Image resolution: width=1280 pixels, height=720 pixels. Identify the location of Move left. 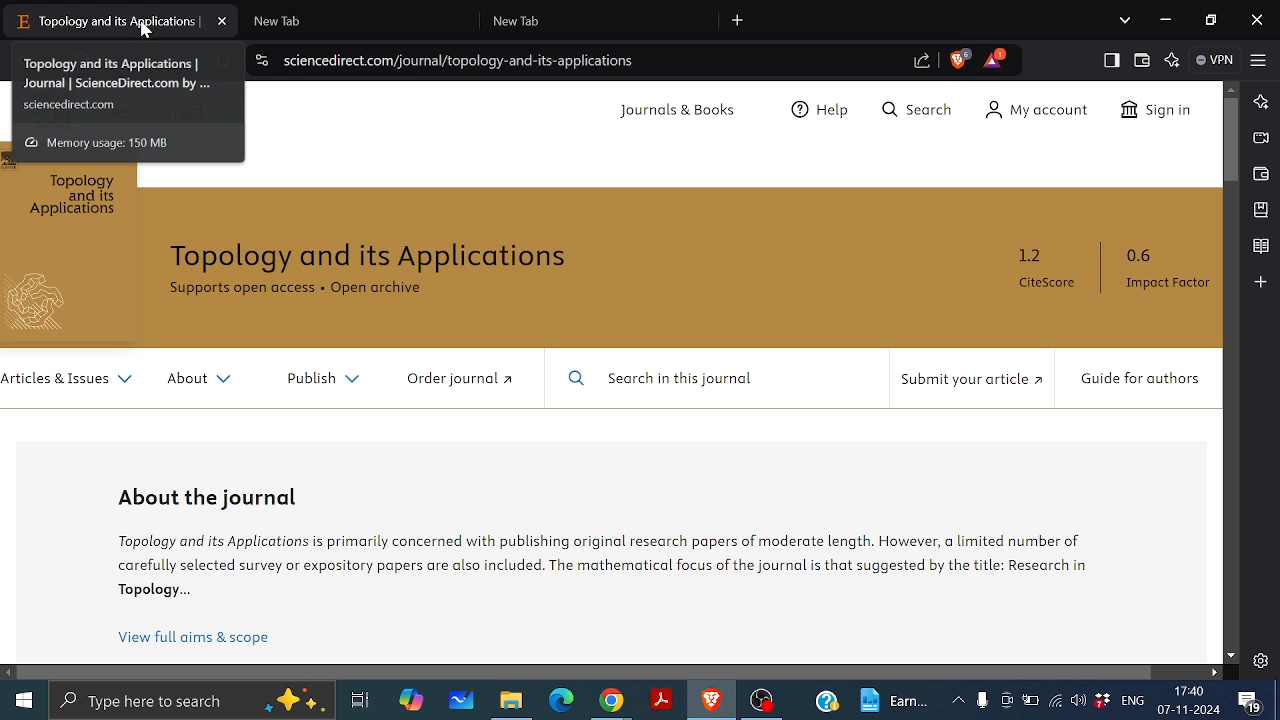
(10, 672).